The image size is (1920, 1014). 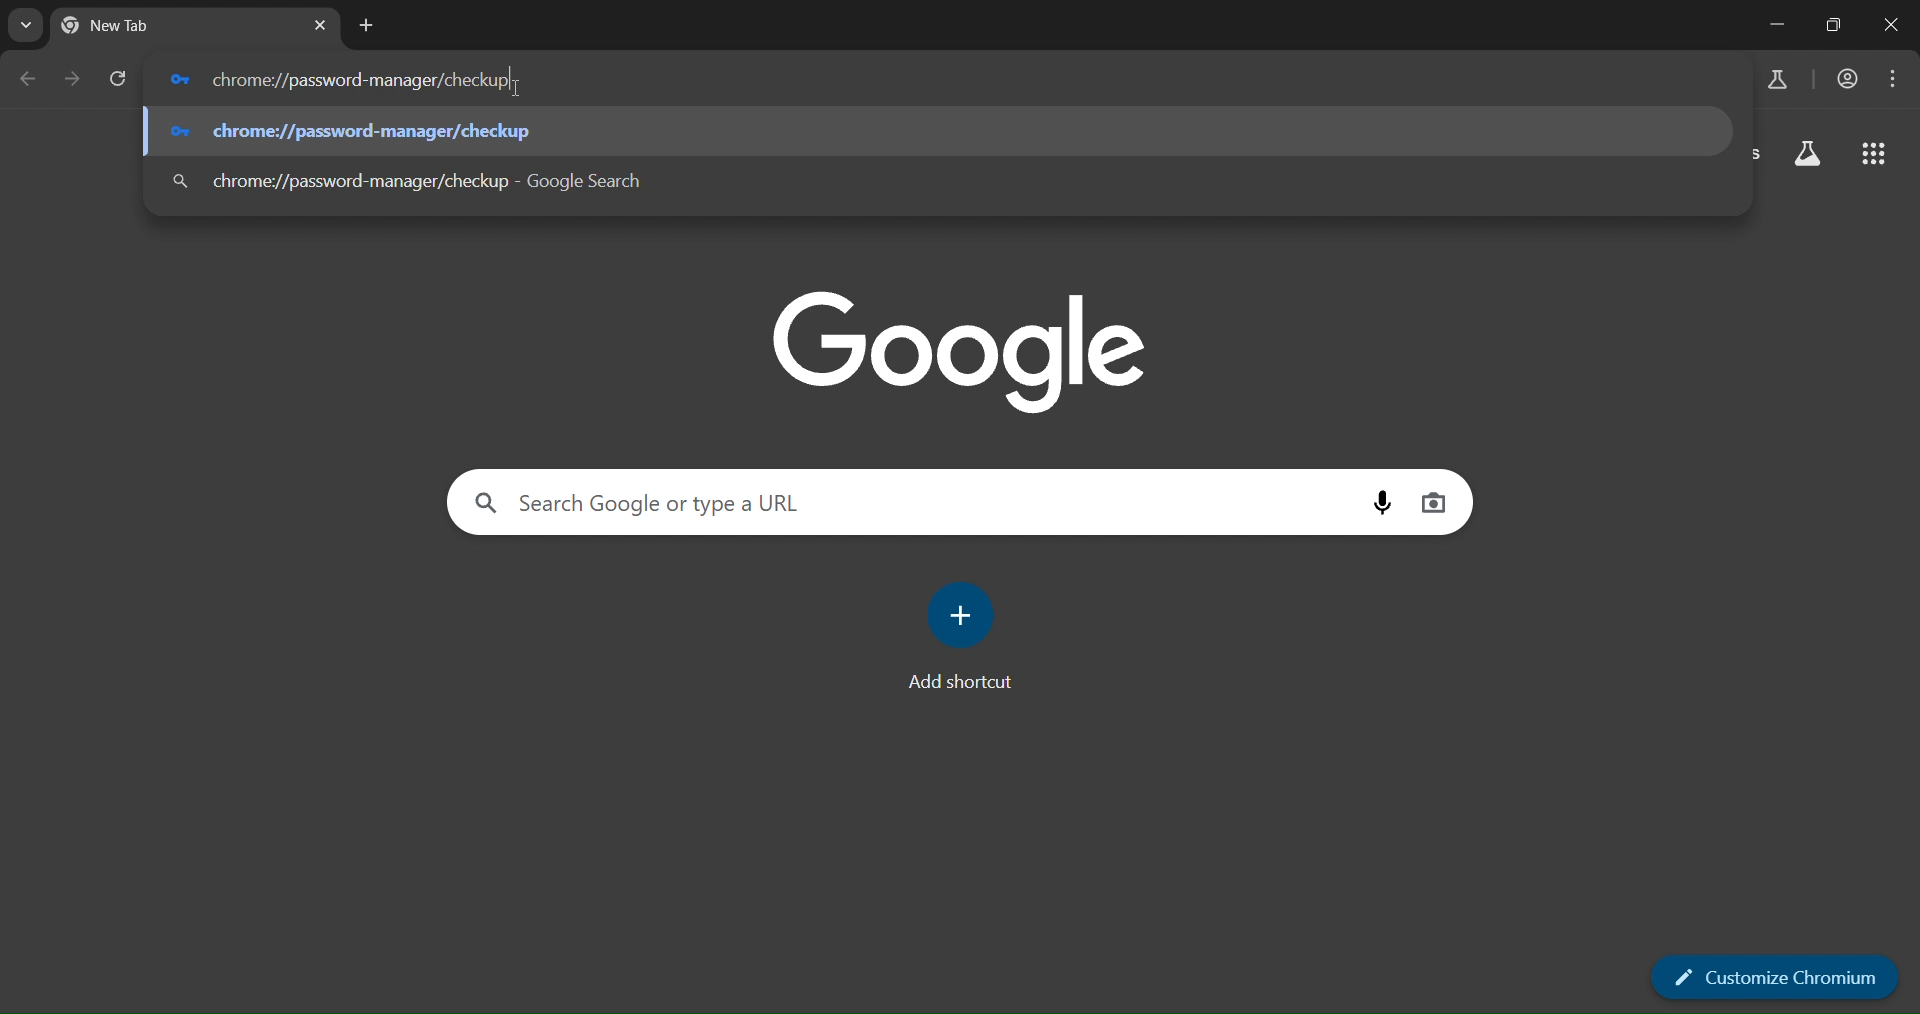 What do you see at coordinates (71, 79) in the screenshot?
I see `go forward one page` at bounding box center [71, 79].